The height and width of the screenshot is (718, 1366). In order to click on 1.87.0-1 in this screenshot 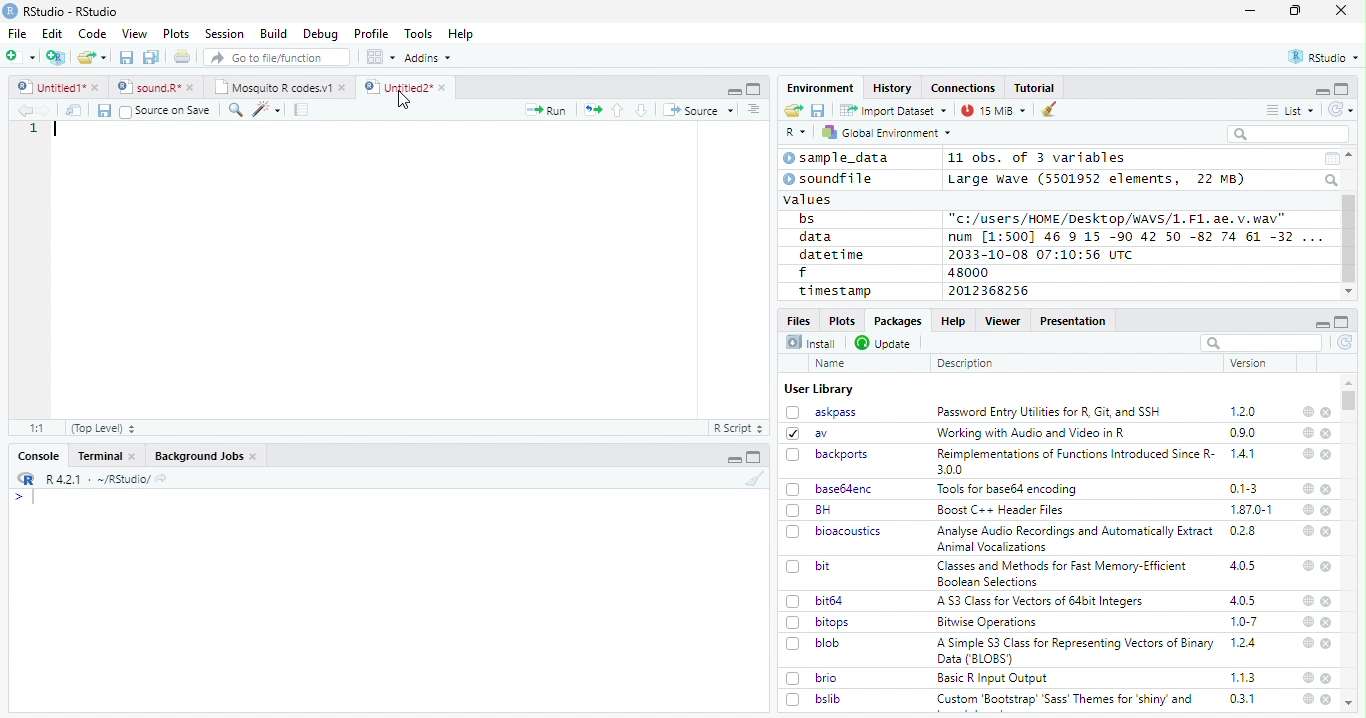, I will do `click(1251, 510)`.